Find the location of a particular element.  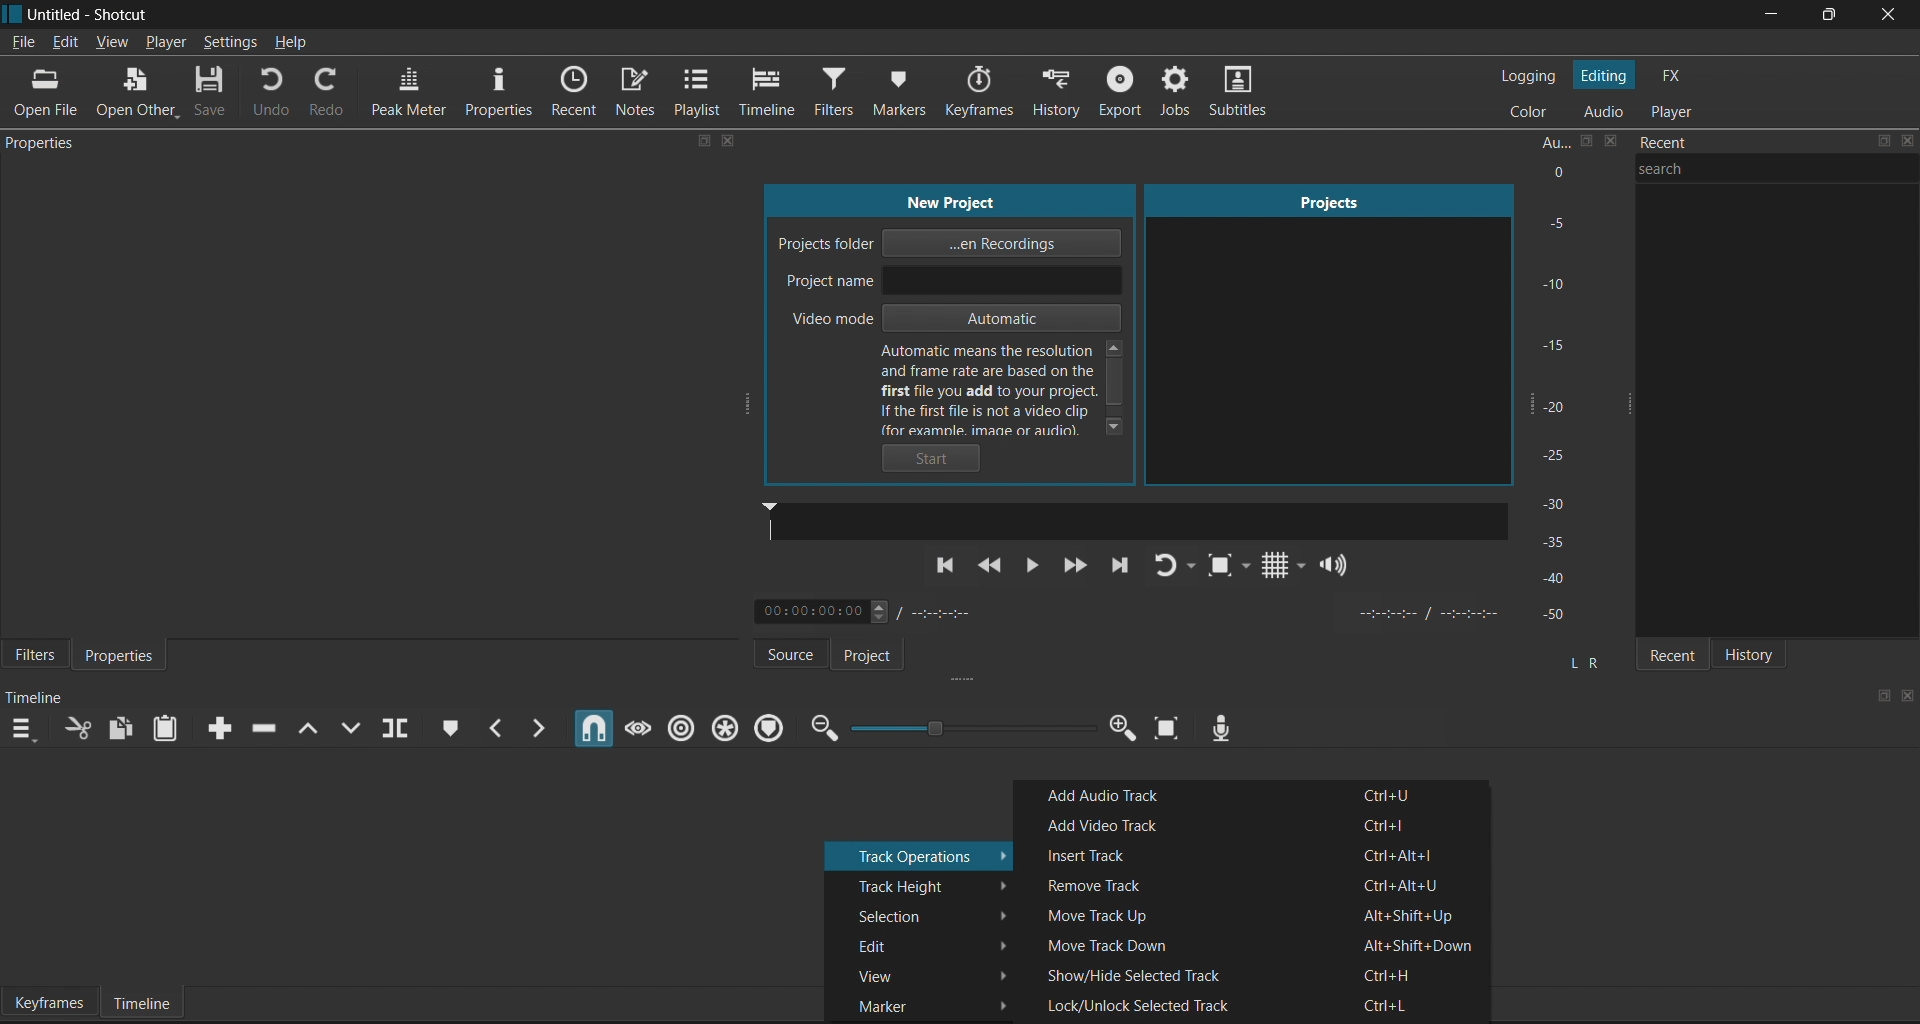

maximize is located at coordinates (1881, 695).